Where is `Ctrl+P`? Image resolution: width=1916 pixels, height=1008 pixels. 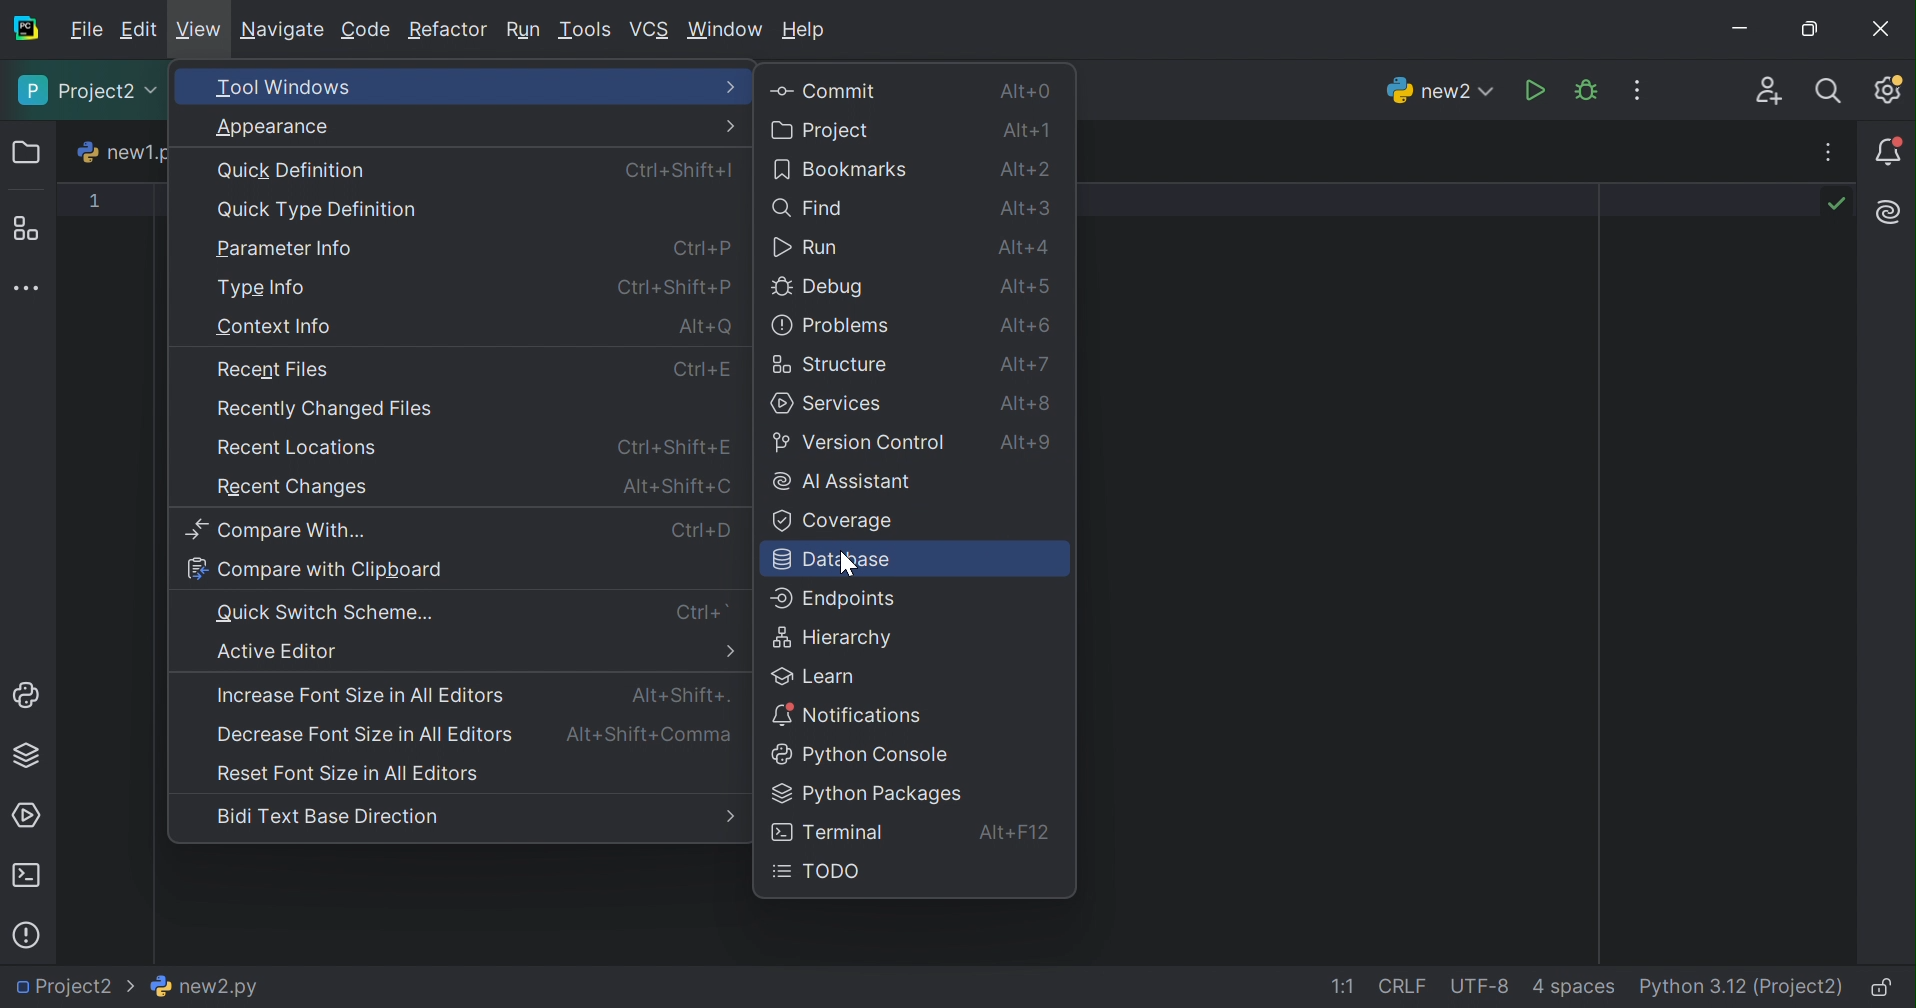
Ctrl+P is located at coordinates (701, 246).